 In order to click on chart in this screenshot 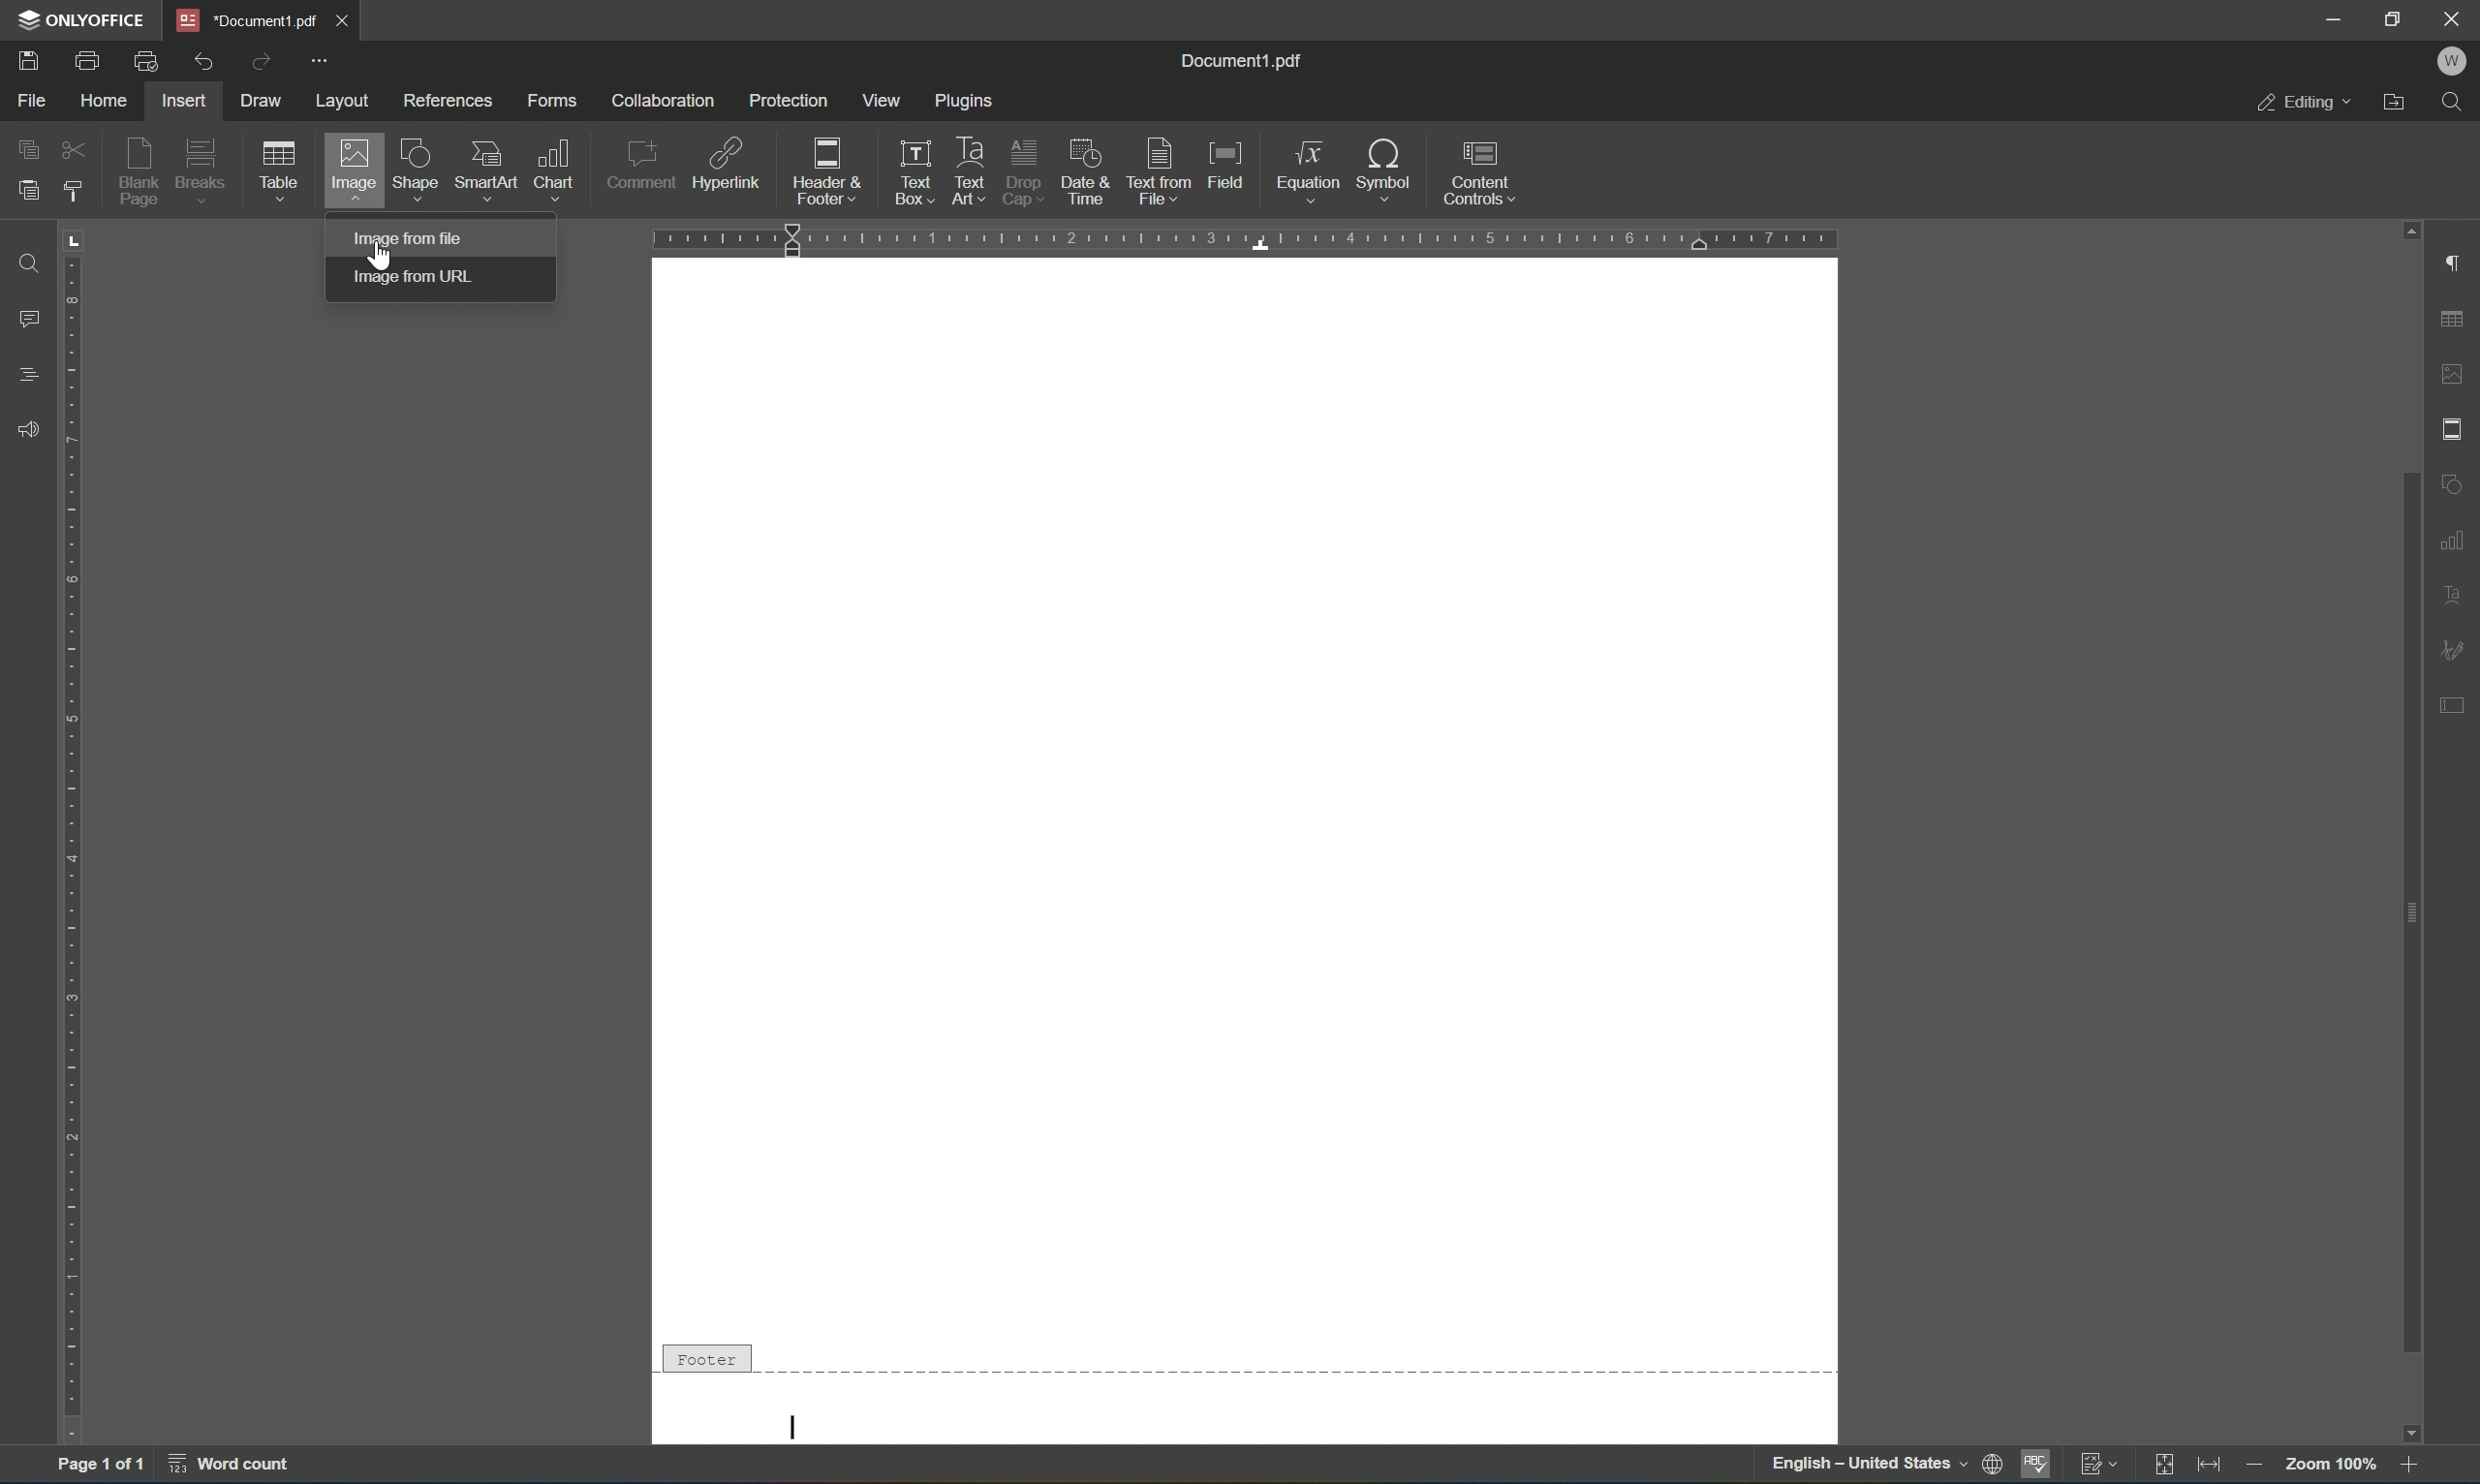, I will do `click(557, 167)`.